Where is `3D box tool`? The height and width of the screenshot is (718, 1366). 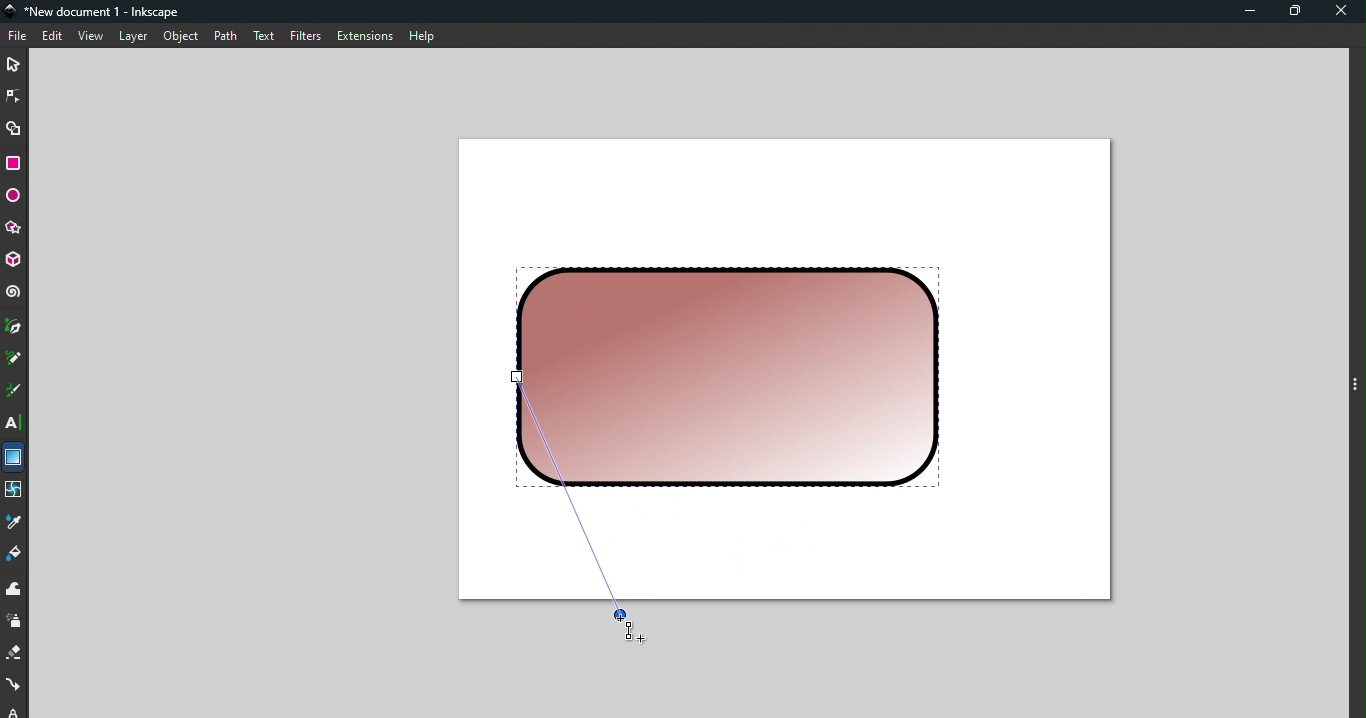
3D box tool is located at coordinates (15, 260).